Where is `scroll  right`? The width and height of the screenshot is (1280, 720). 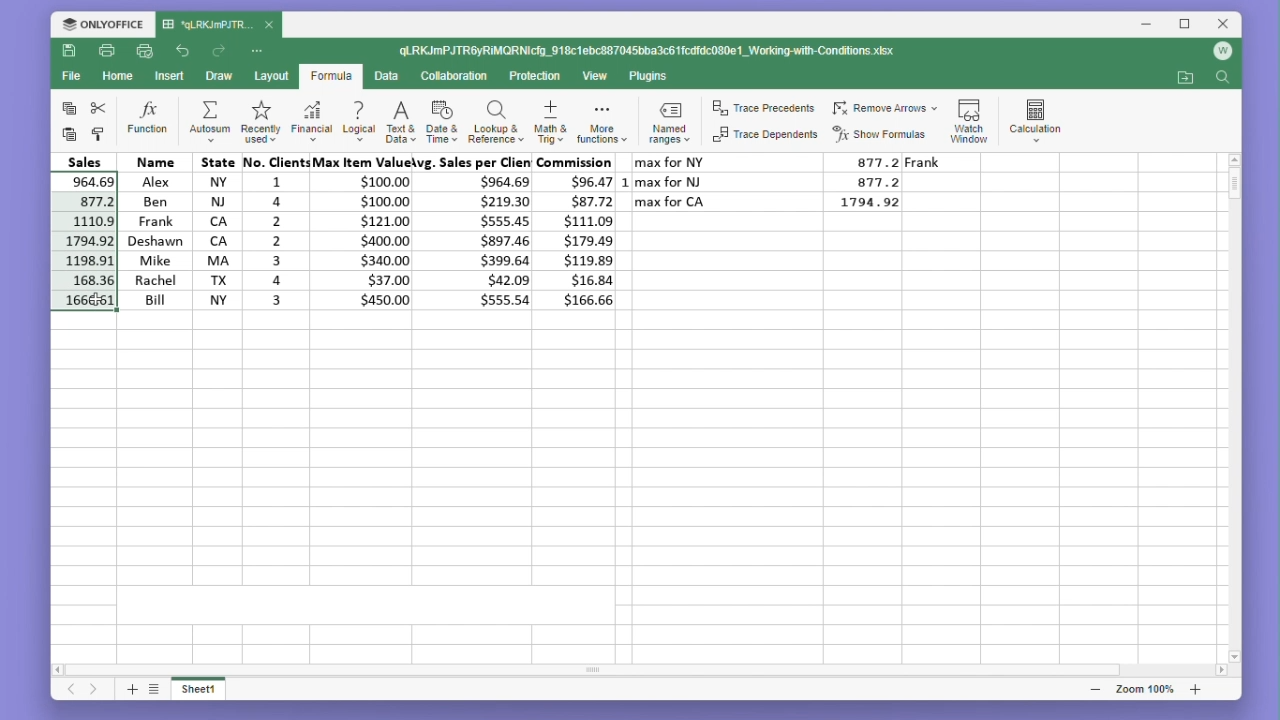
scroll  right is located at coordinates (1222, 671).